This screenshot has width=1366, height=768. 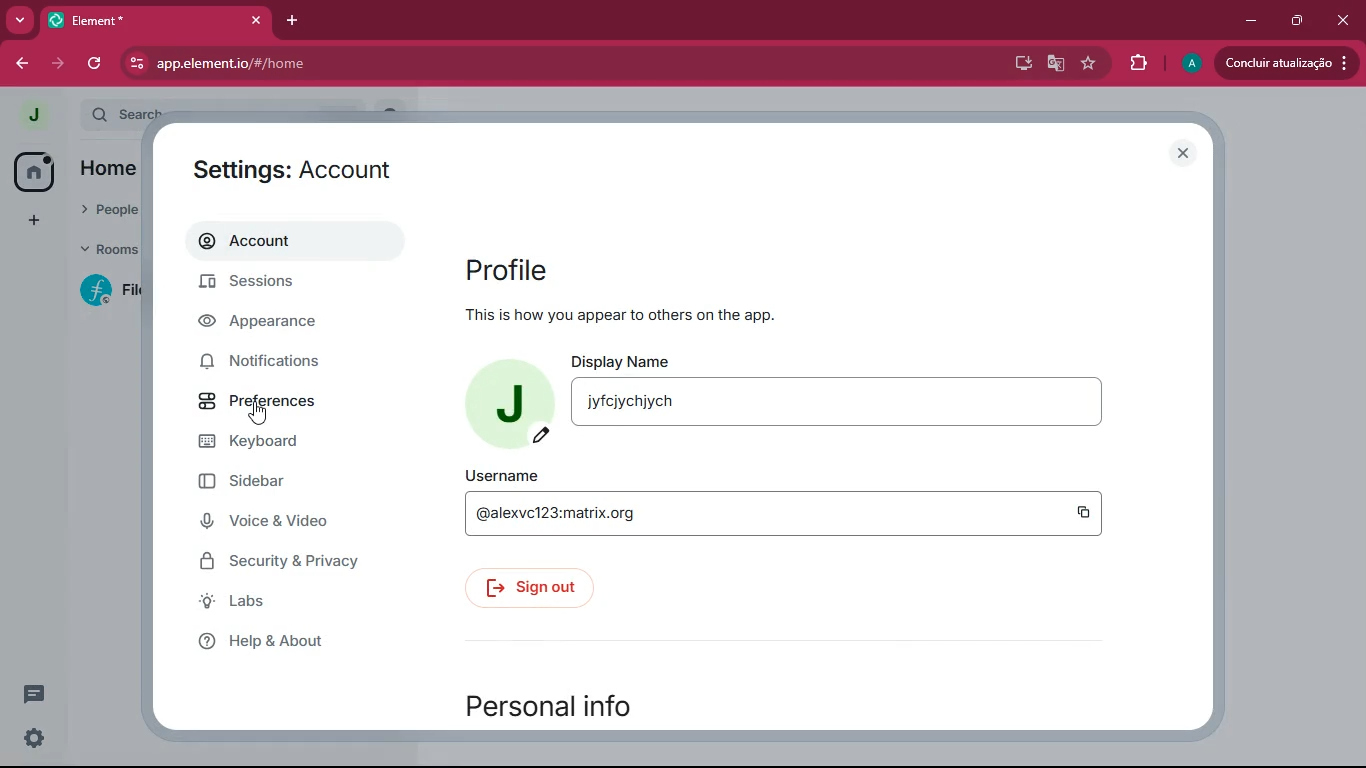 I want to click on sidebar, so click(x=279, y=483).